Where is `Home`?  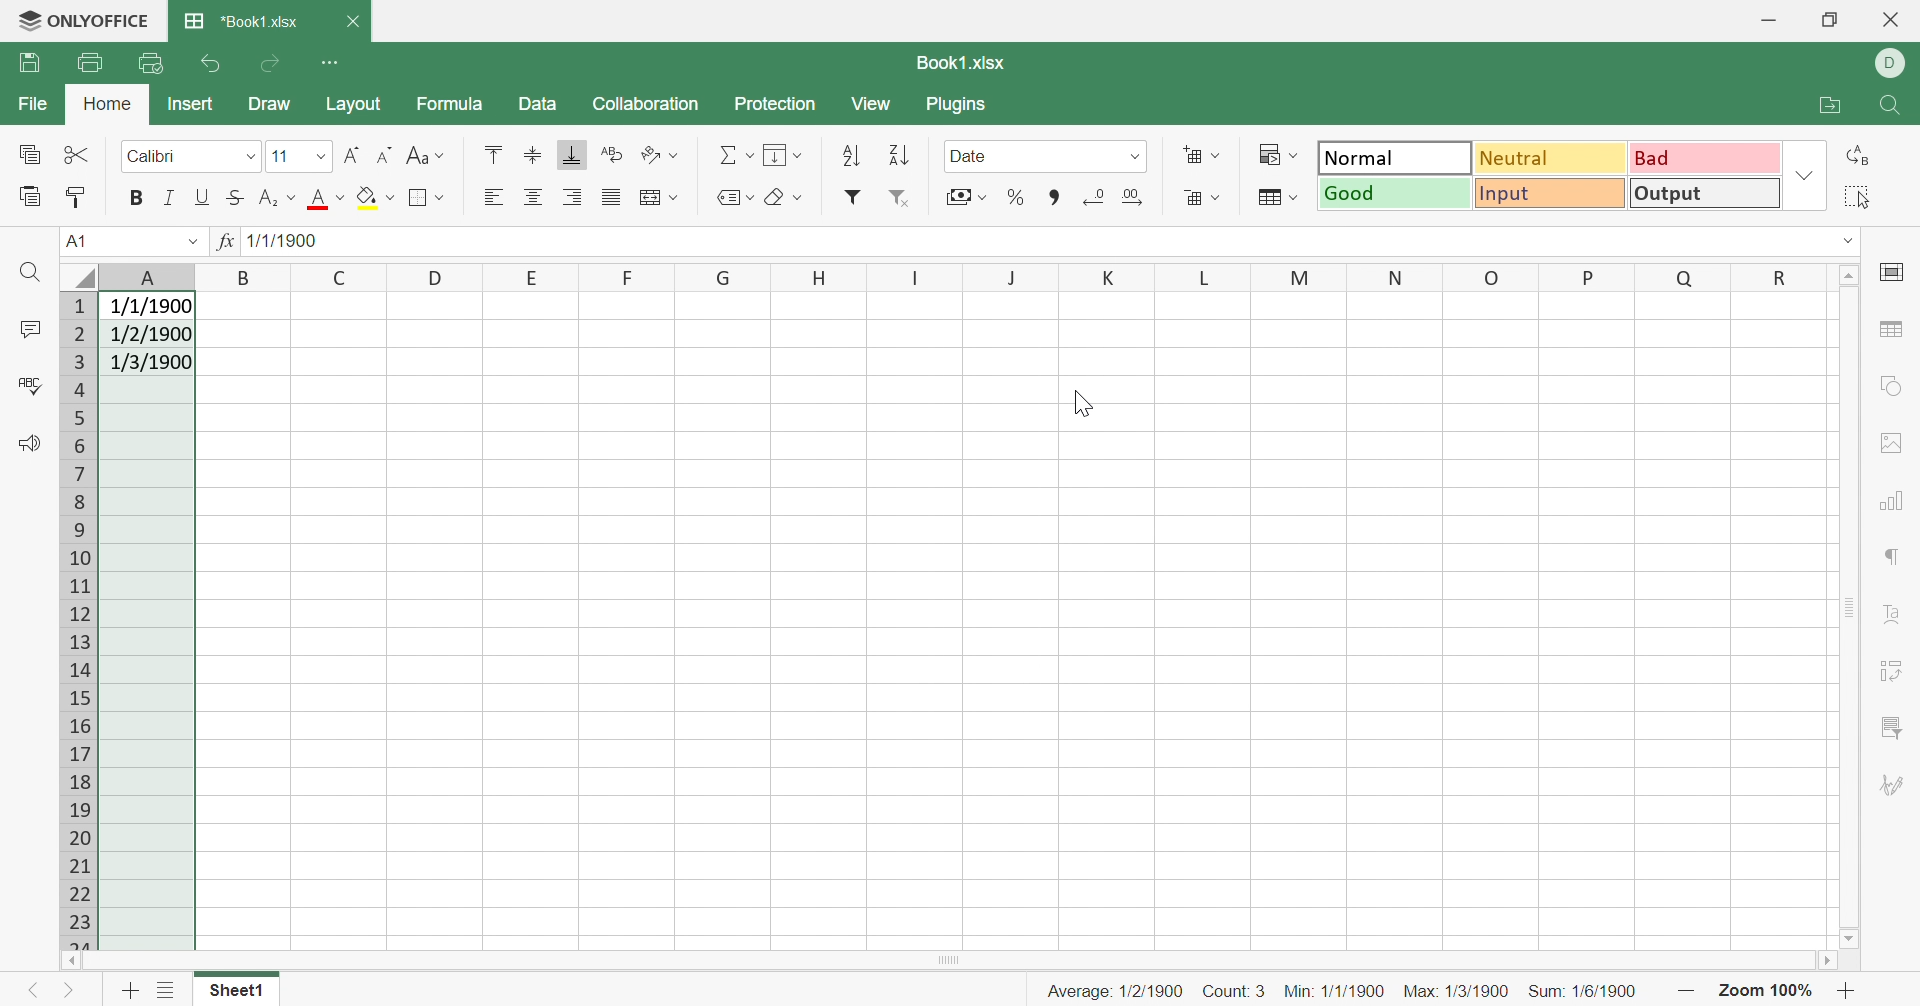
Home is located at coordinates (108, 103).